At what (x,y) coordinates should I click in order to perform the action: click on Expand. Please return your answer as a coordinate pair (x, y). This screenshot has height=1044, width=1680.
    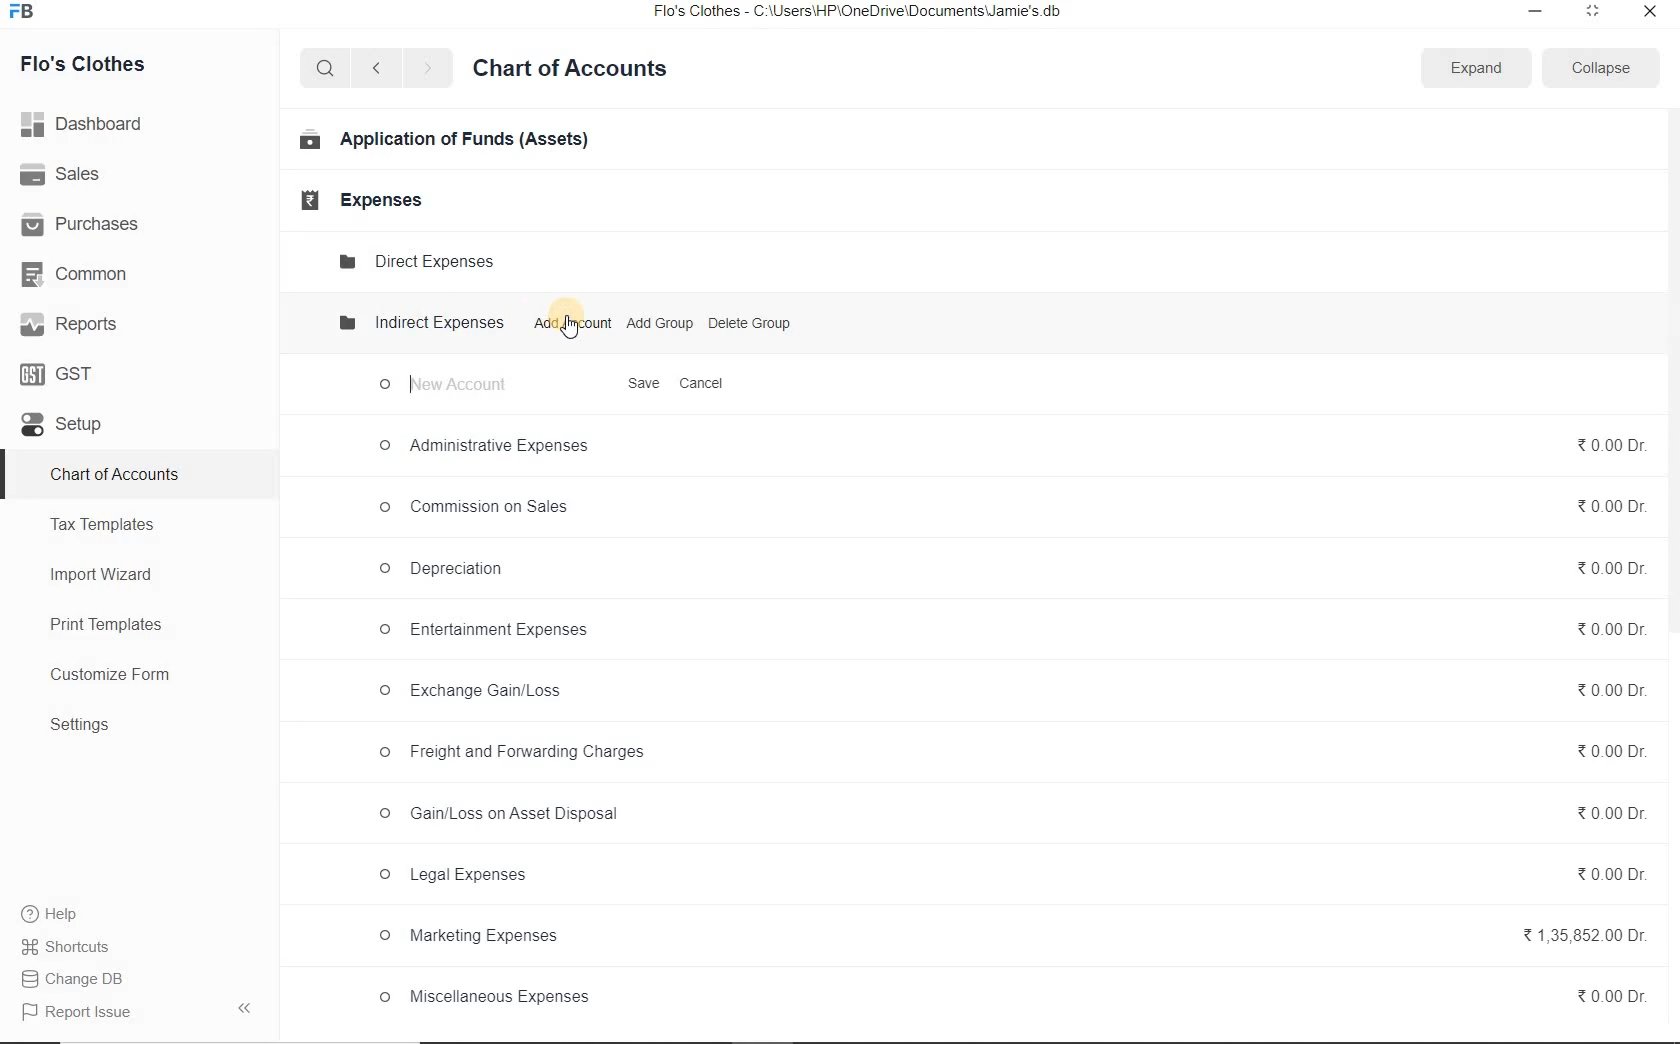
    Looking at the image, I should click on (1477, 67).